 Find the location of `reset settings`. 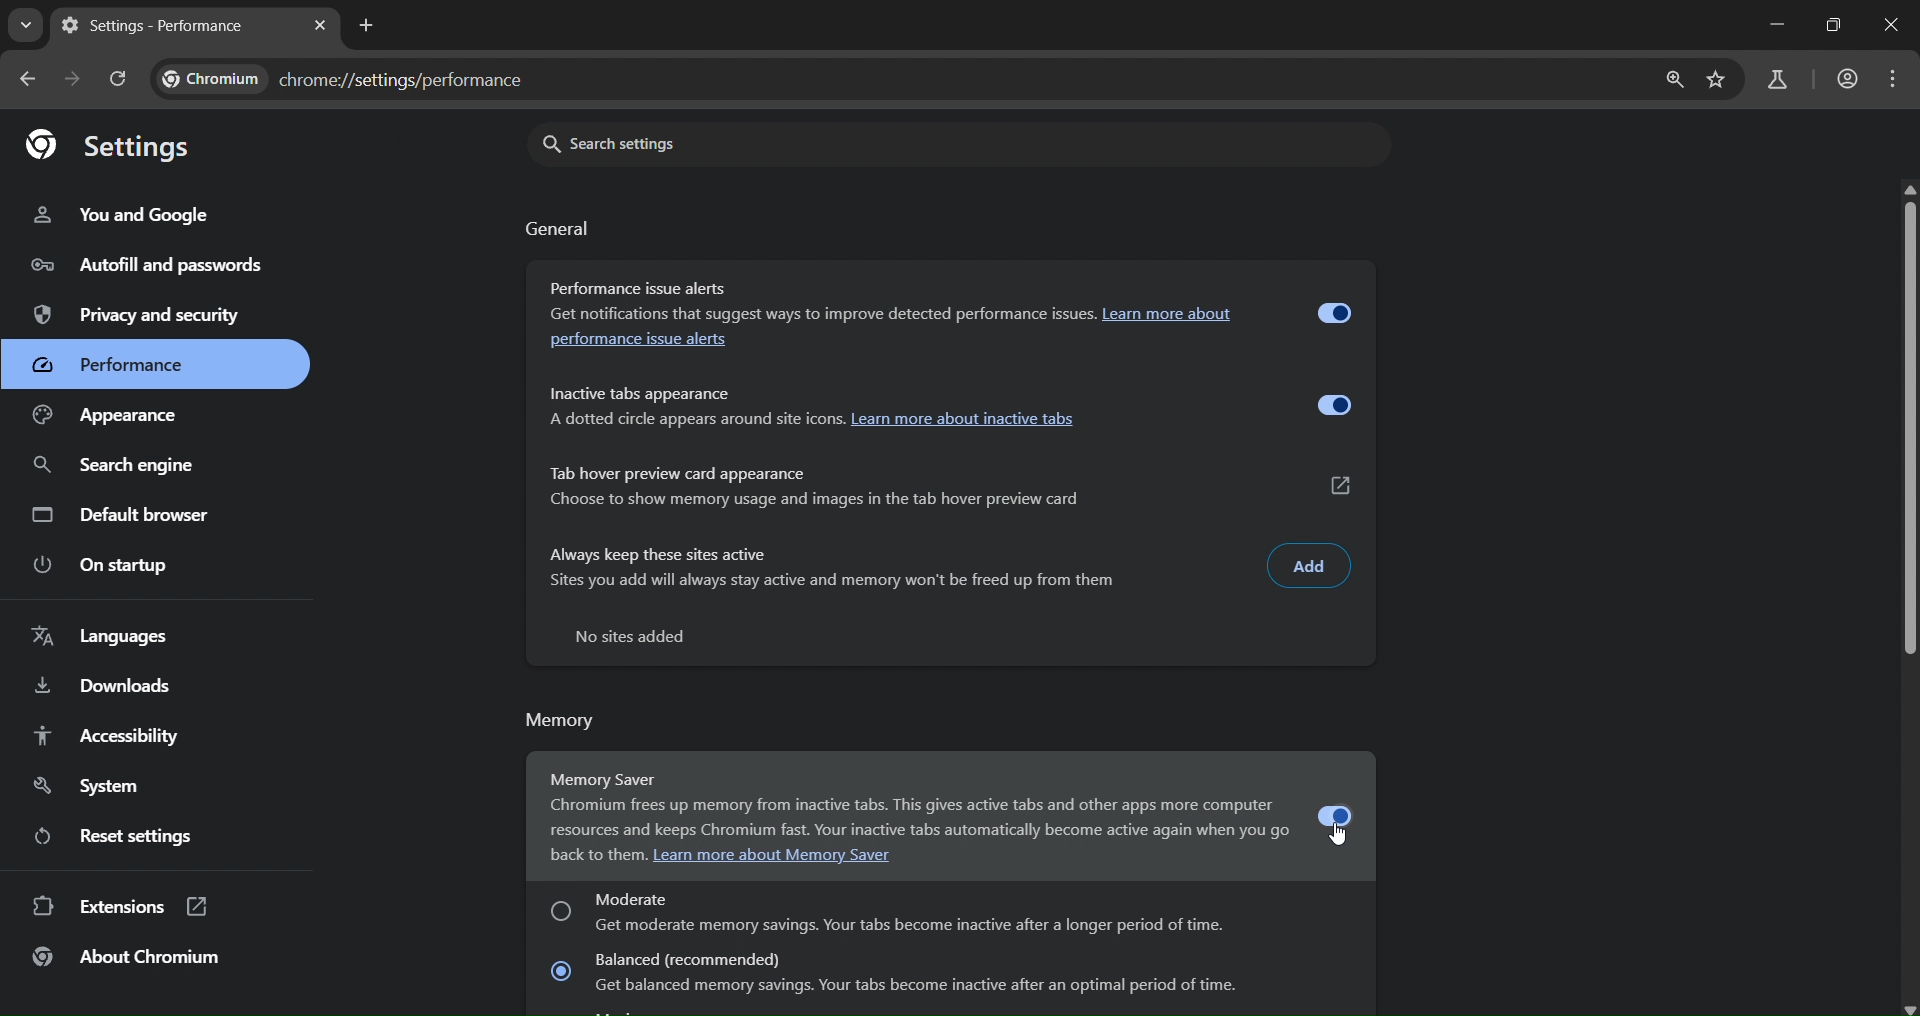

reset settings is located at coordinates (110, 836).